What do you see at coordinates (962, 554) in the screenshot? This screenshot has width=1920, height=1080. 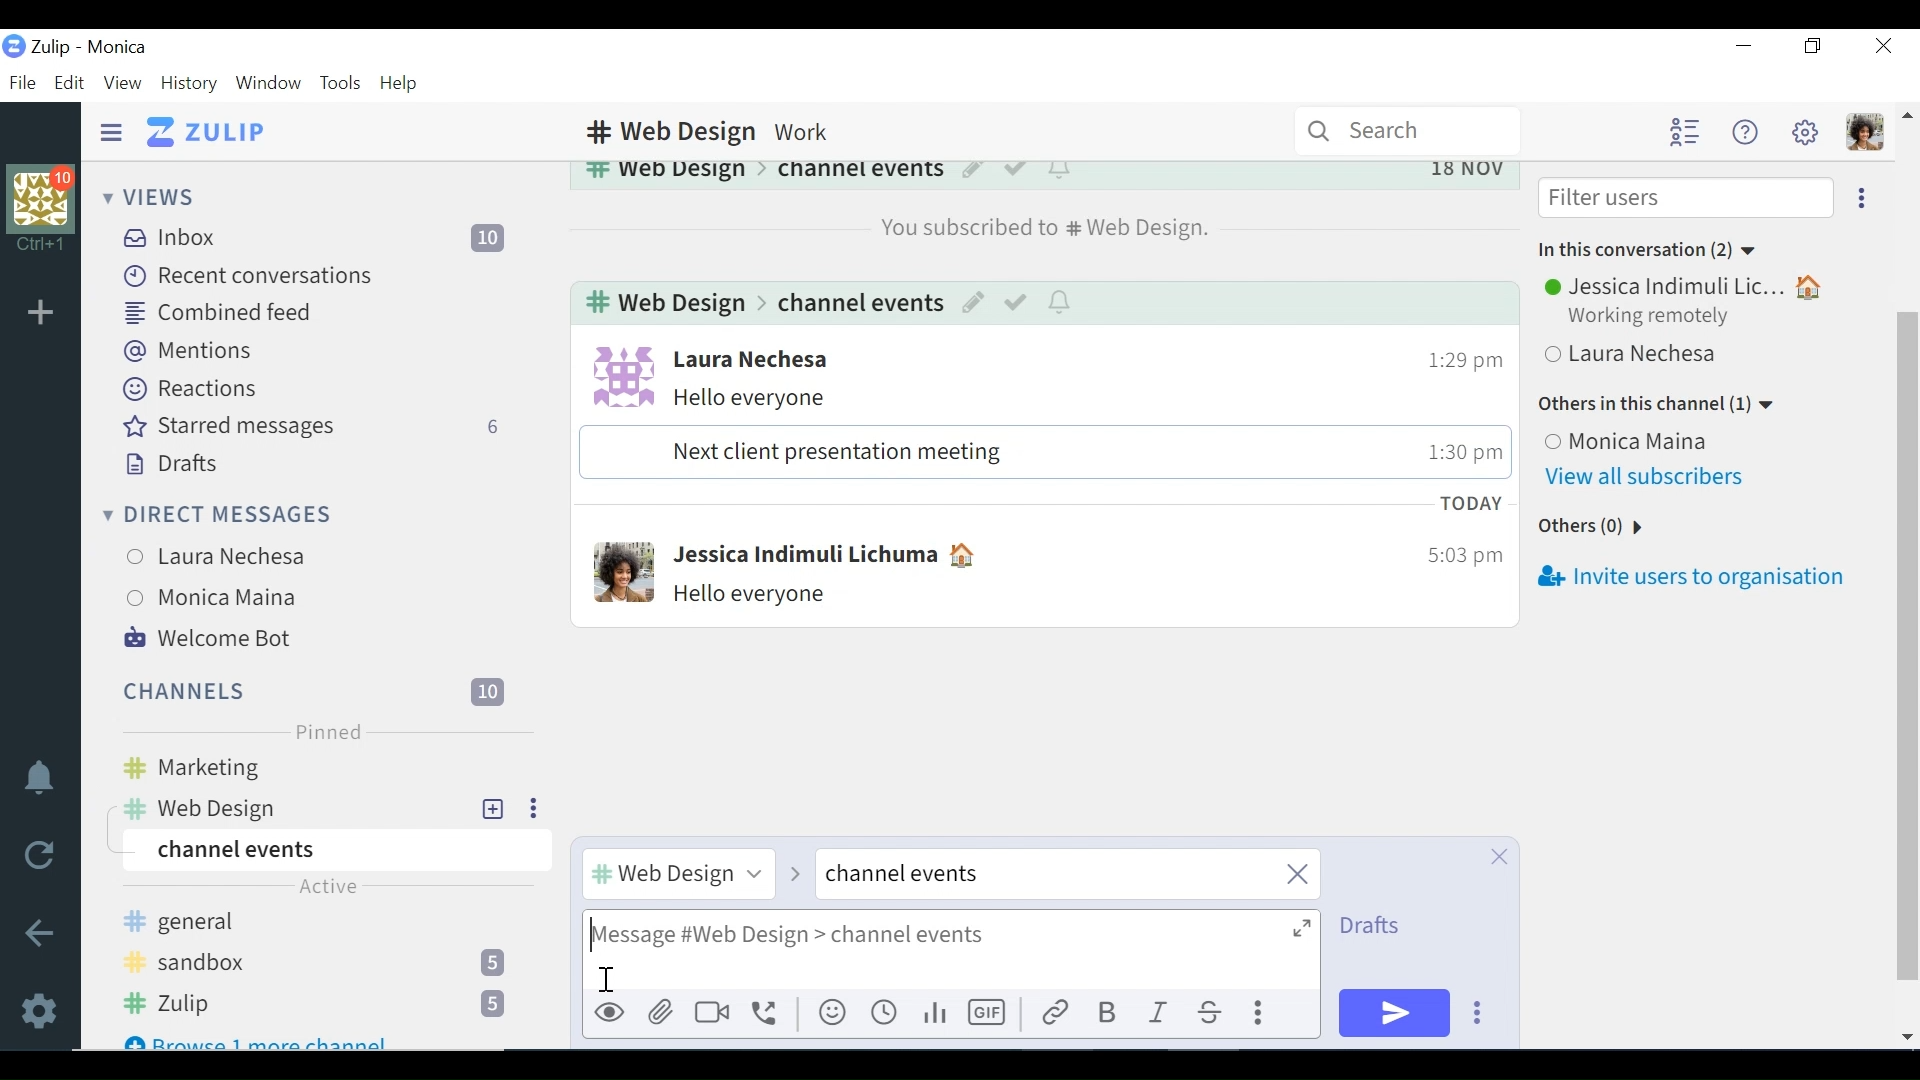 I see `Status` at bounding box center [962, 554].